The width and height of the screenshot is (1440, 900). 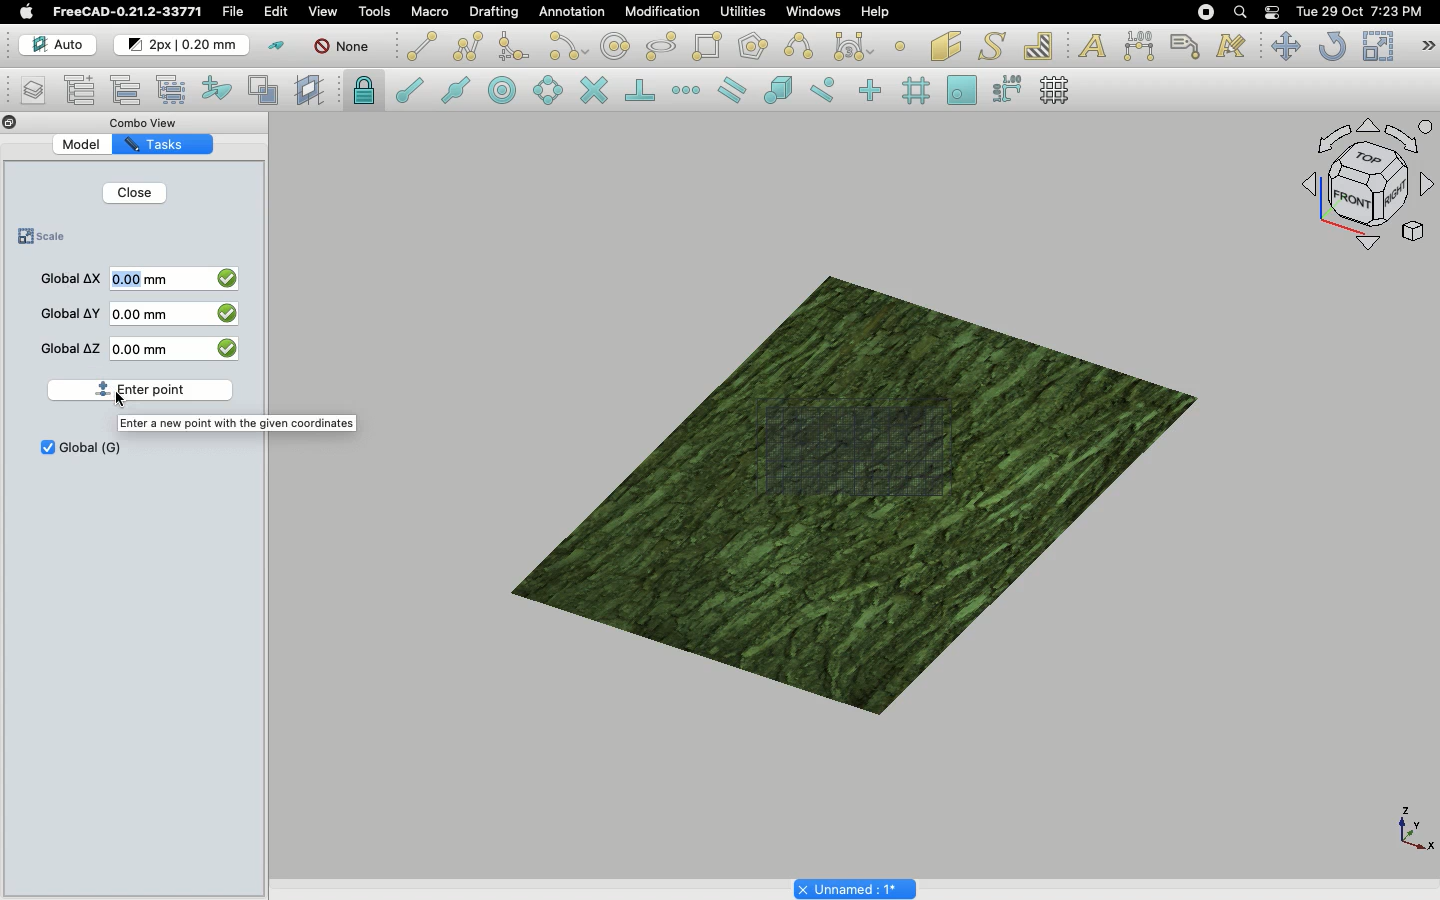 I want to click on Fillet, so click(x=513, y=47).